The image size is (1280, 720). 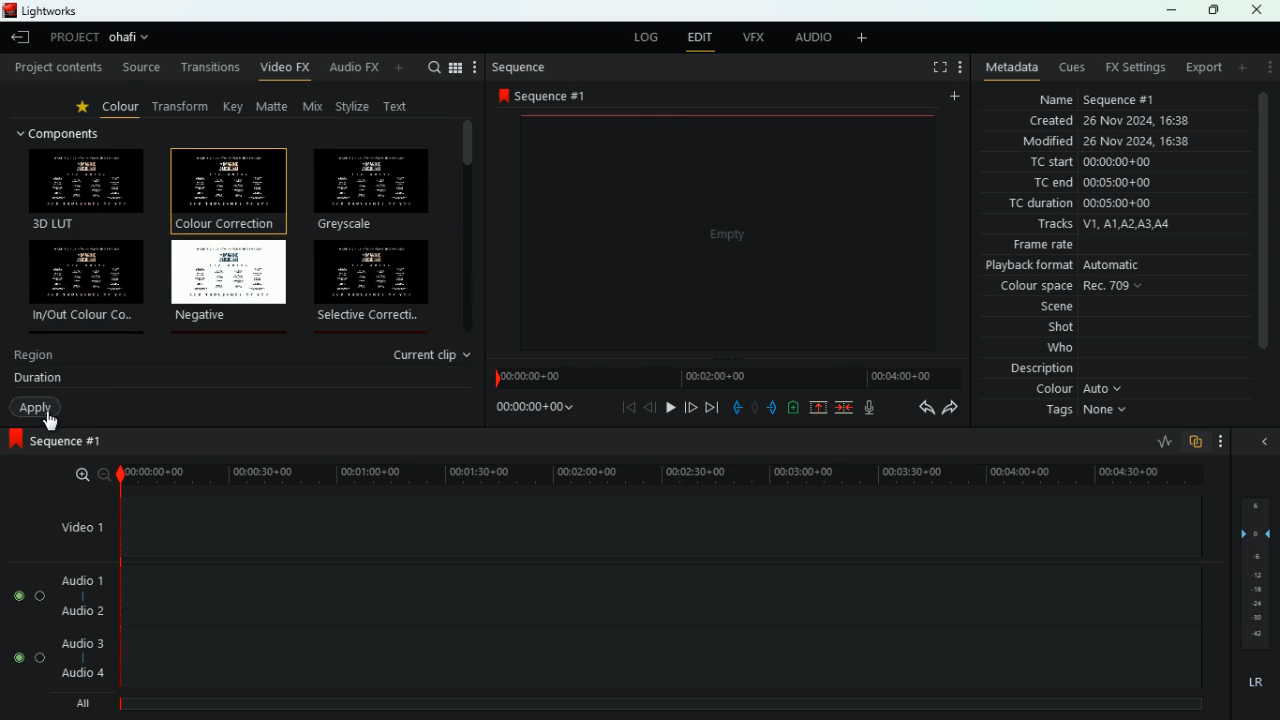 What do you see at coordinates (400, 105) in the screenshot?
I see `text` at bounding box center [400, 105].